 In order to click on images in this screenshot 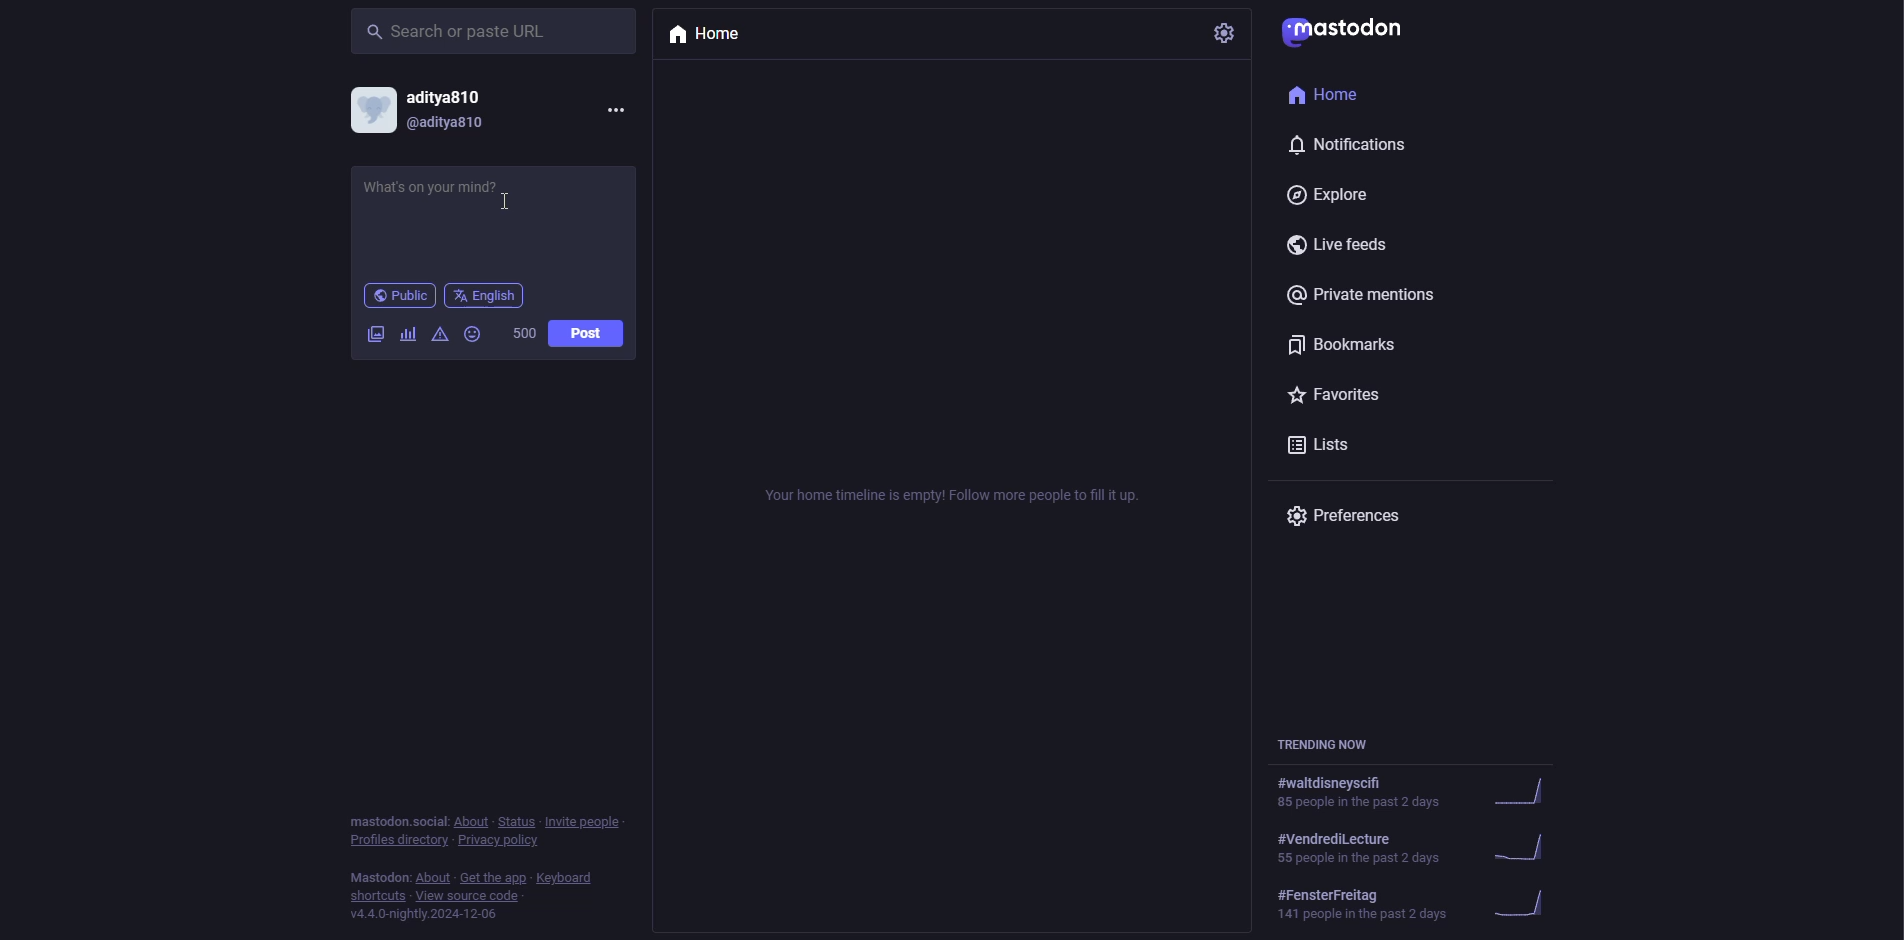, I will do `click(375, 333)`.